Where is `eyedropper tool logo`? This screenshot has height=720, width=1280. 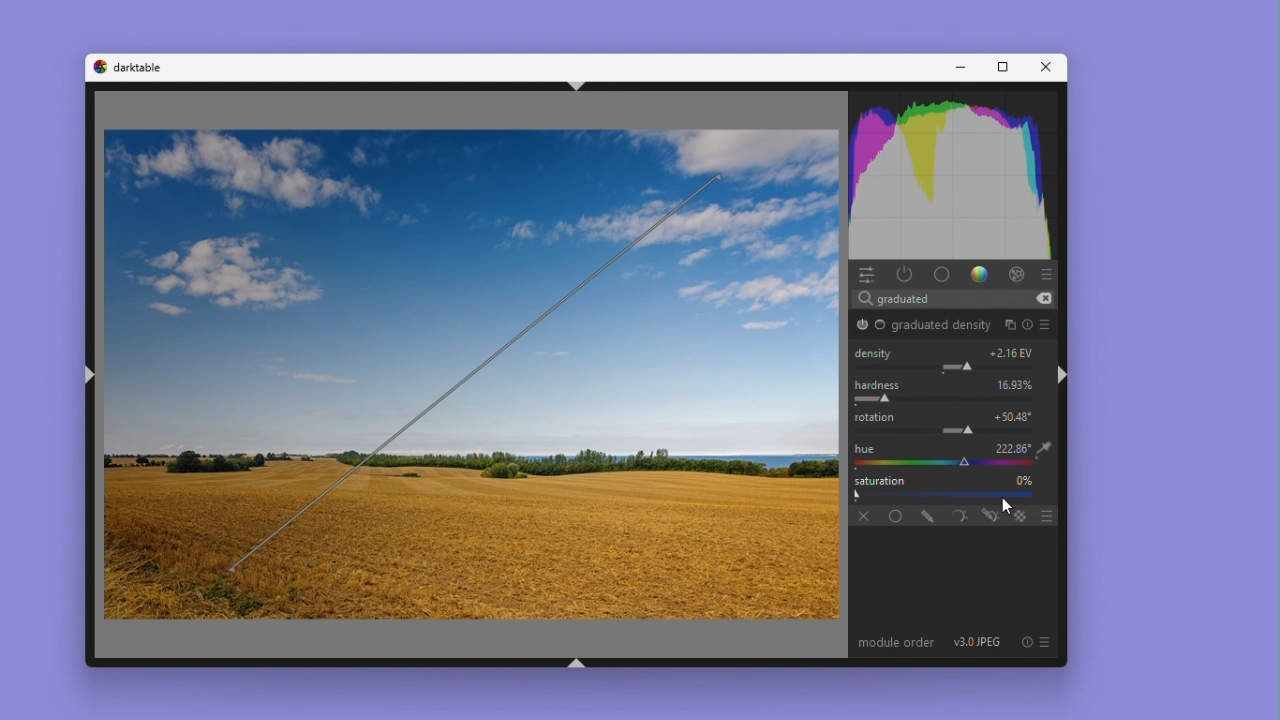
eyedropper tool logo is located at coordinates (1045, 449).